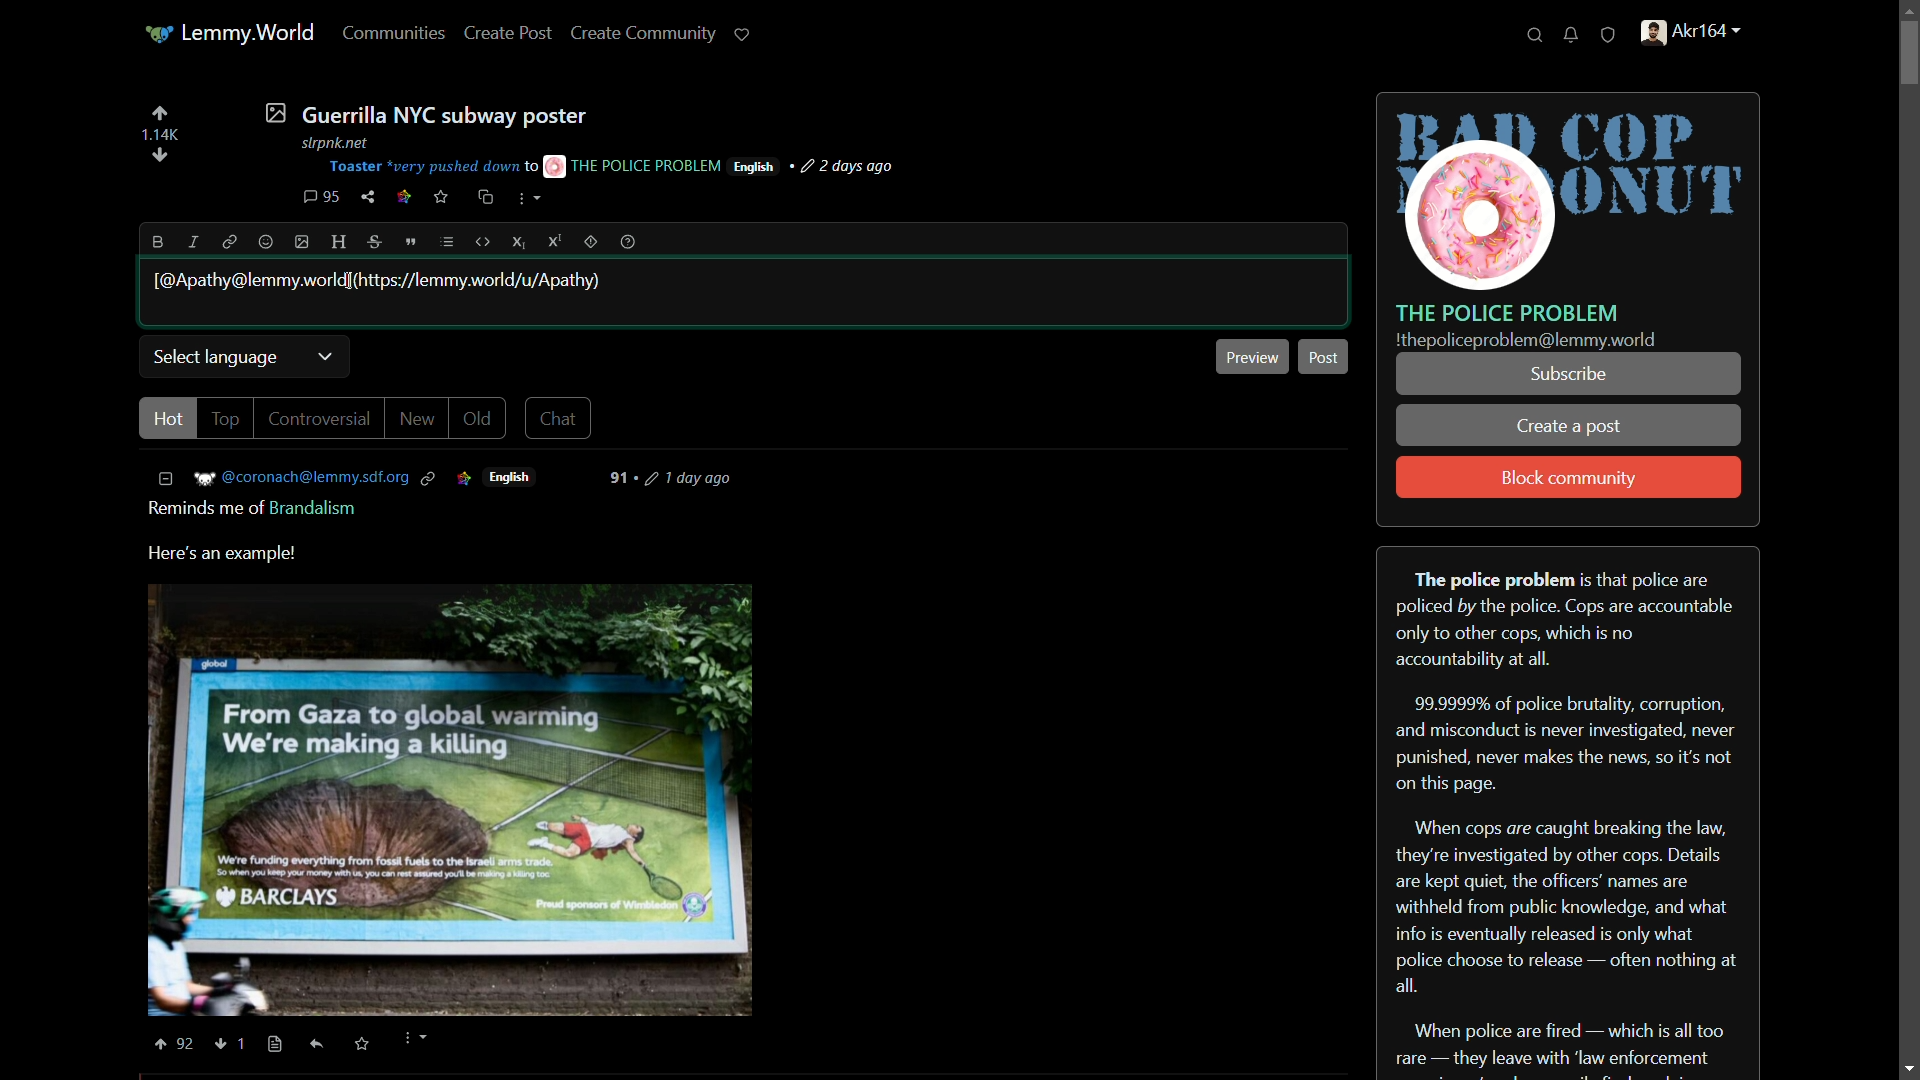  What do you see at coordinates (191, 241) in the screenshot?
I see `italic` at bounding box center [191, 241].